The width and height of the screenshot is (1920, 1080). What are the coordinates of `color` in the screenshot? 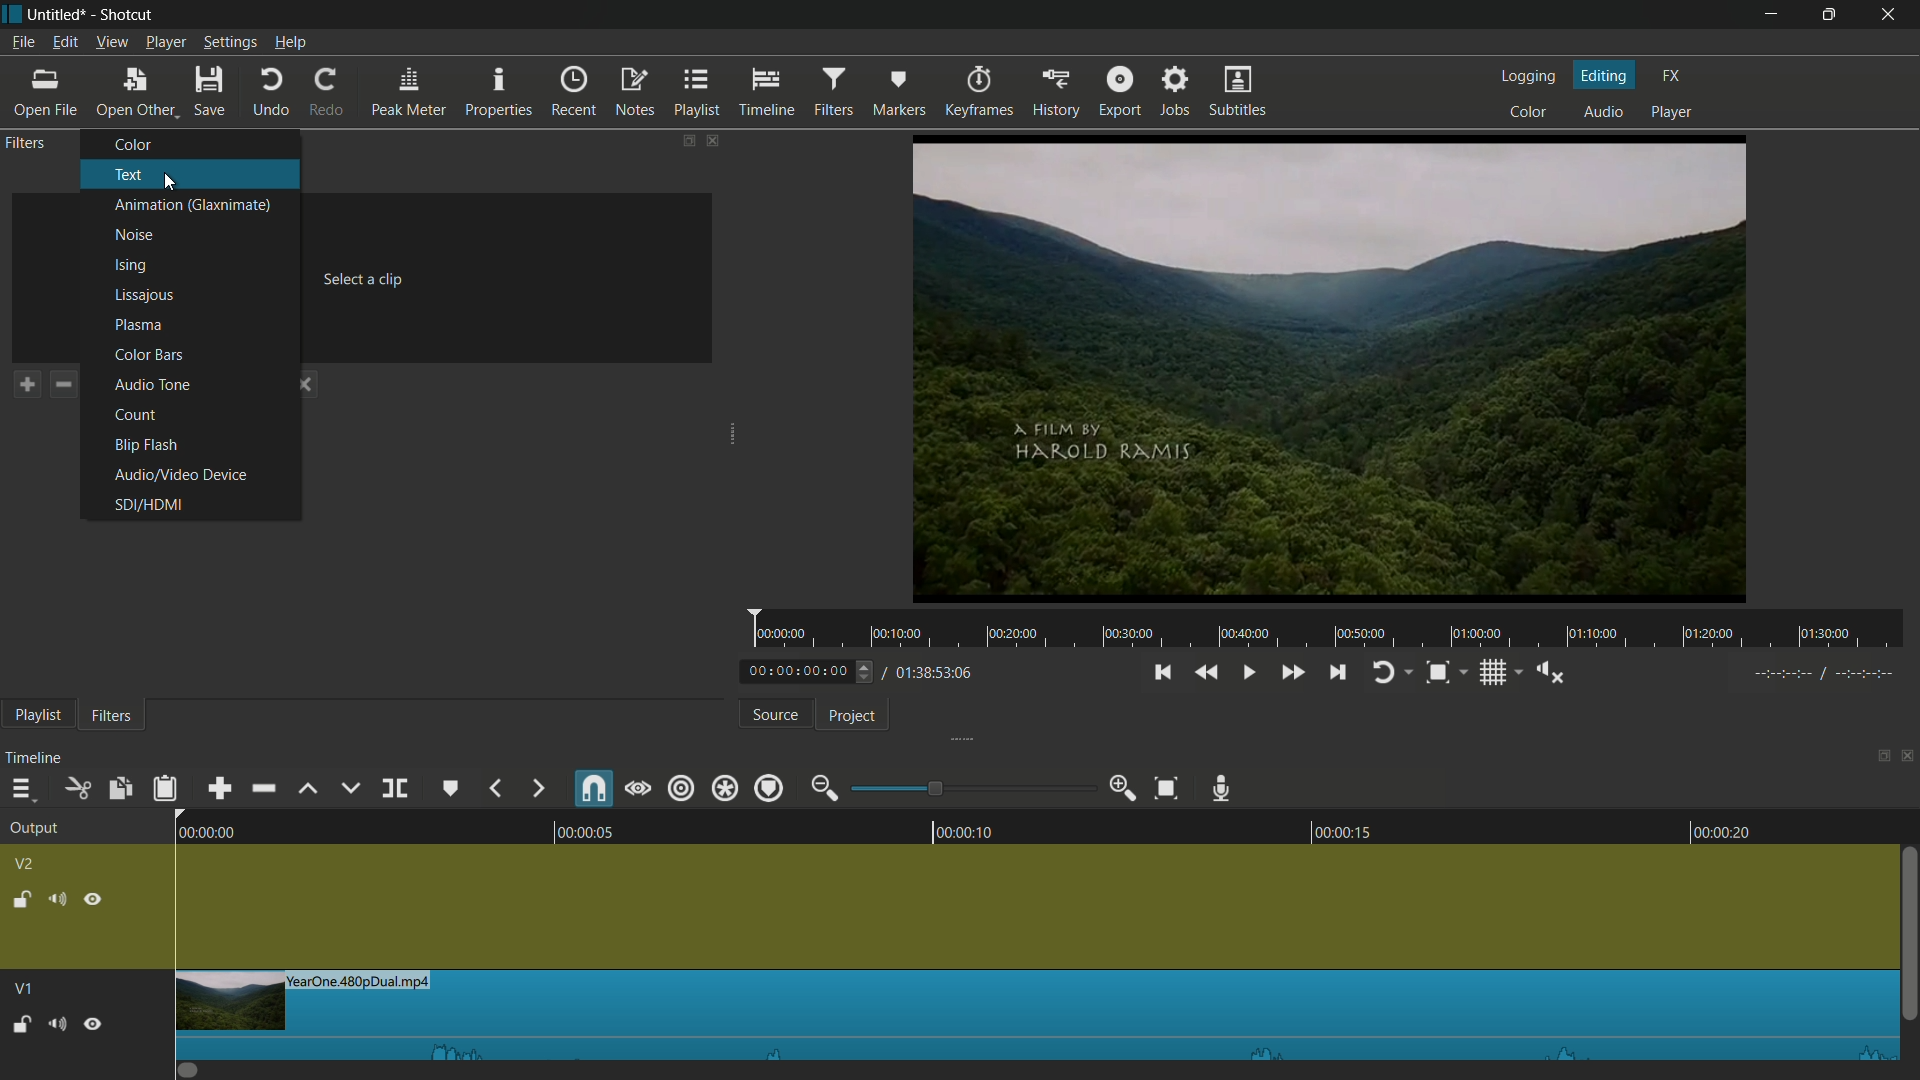 It's located at (135, 144).